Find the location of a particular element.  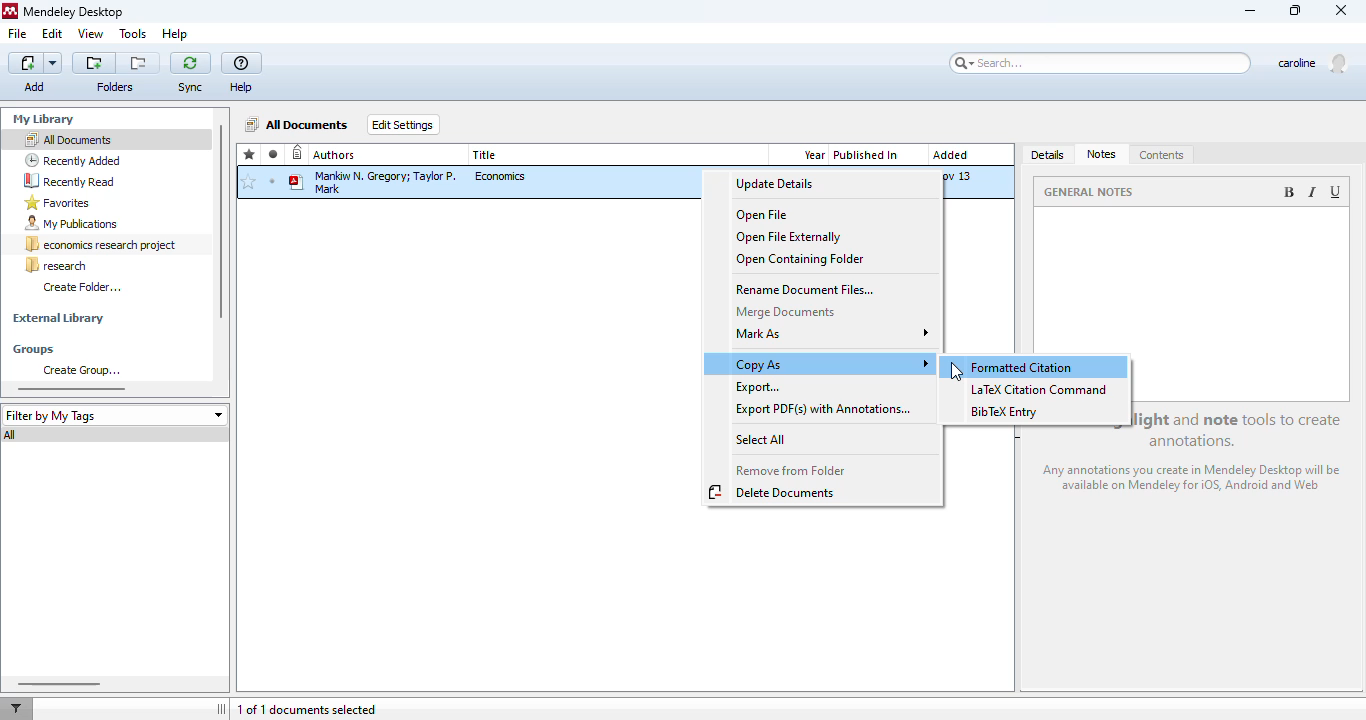

file is located at coordinates (17, 34).